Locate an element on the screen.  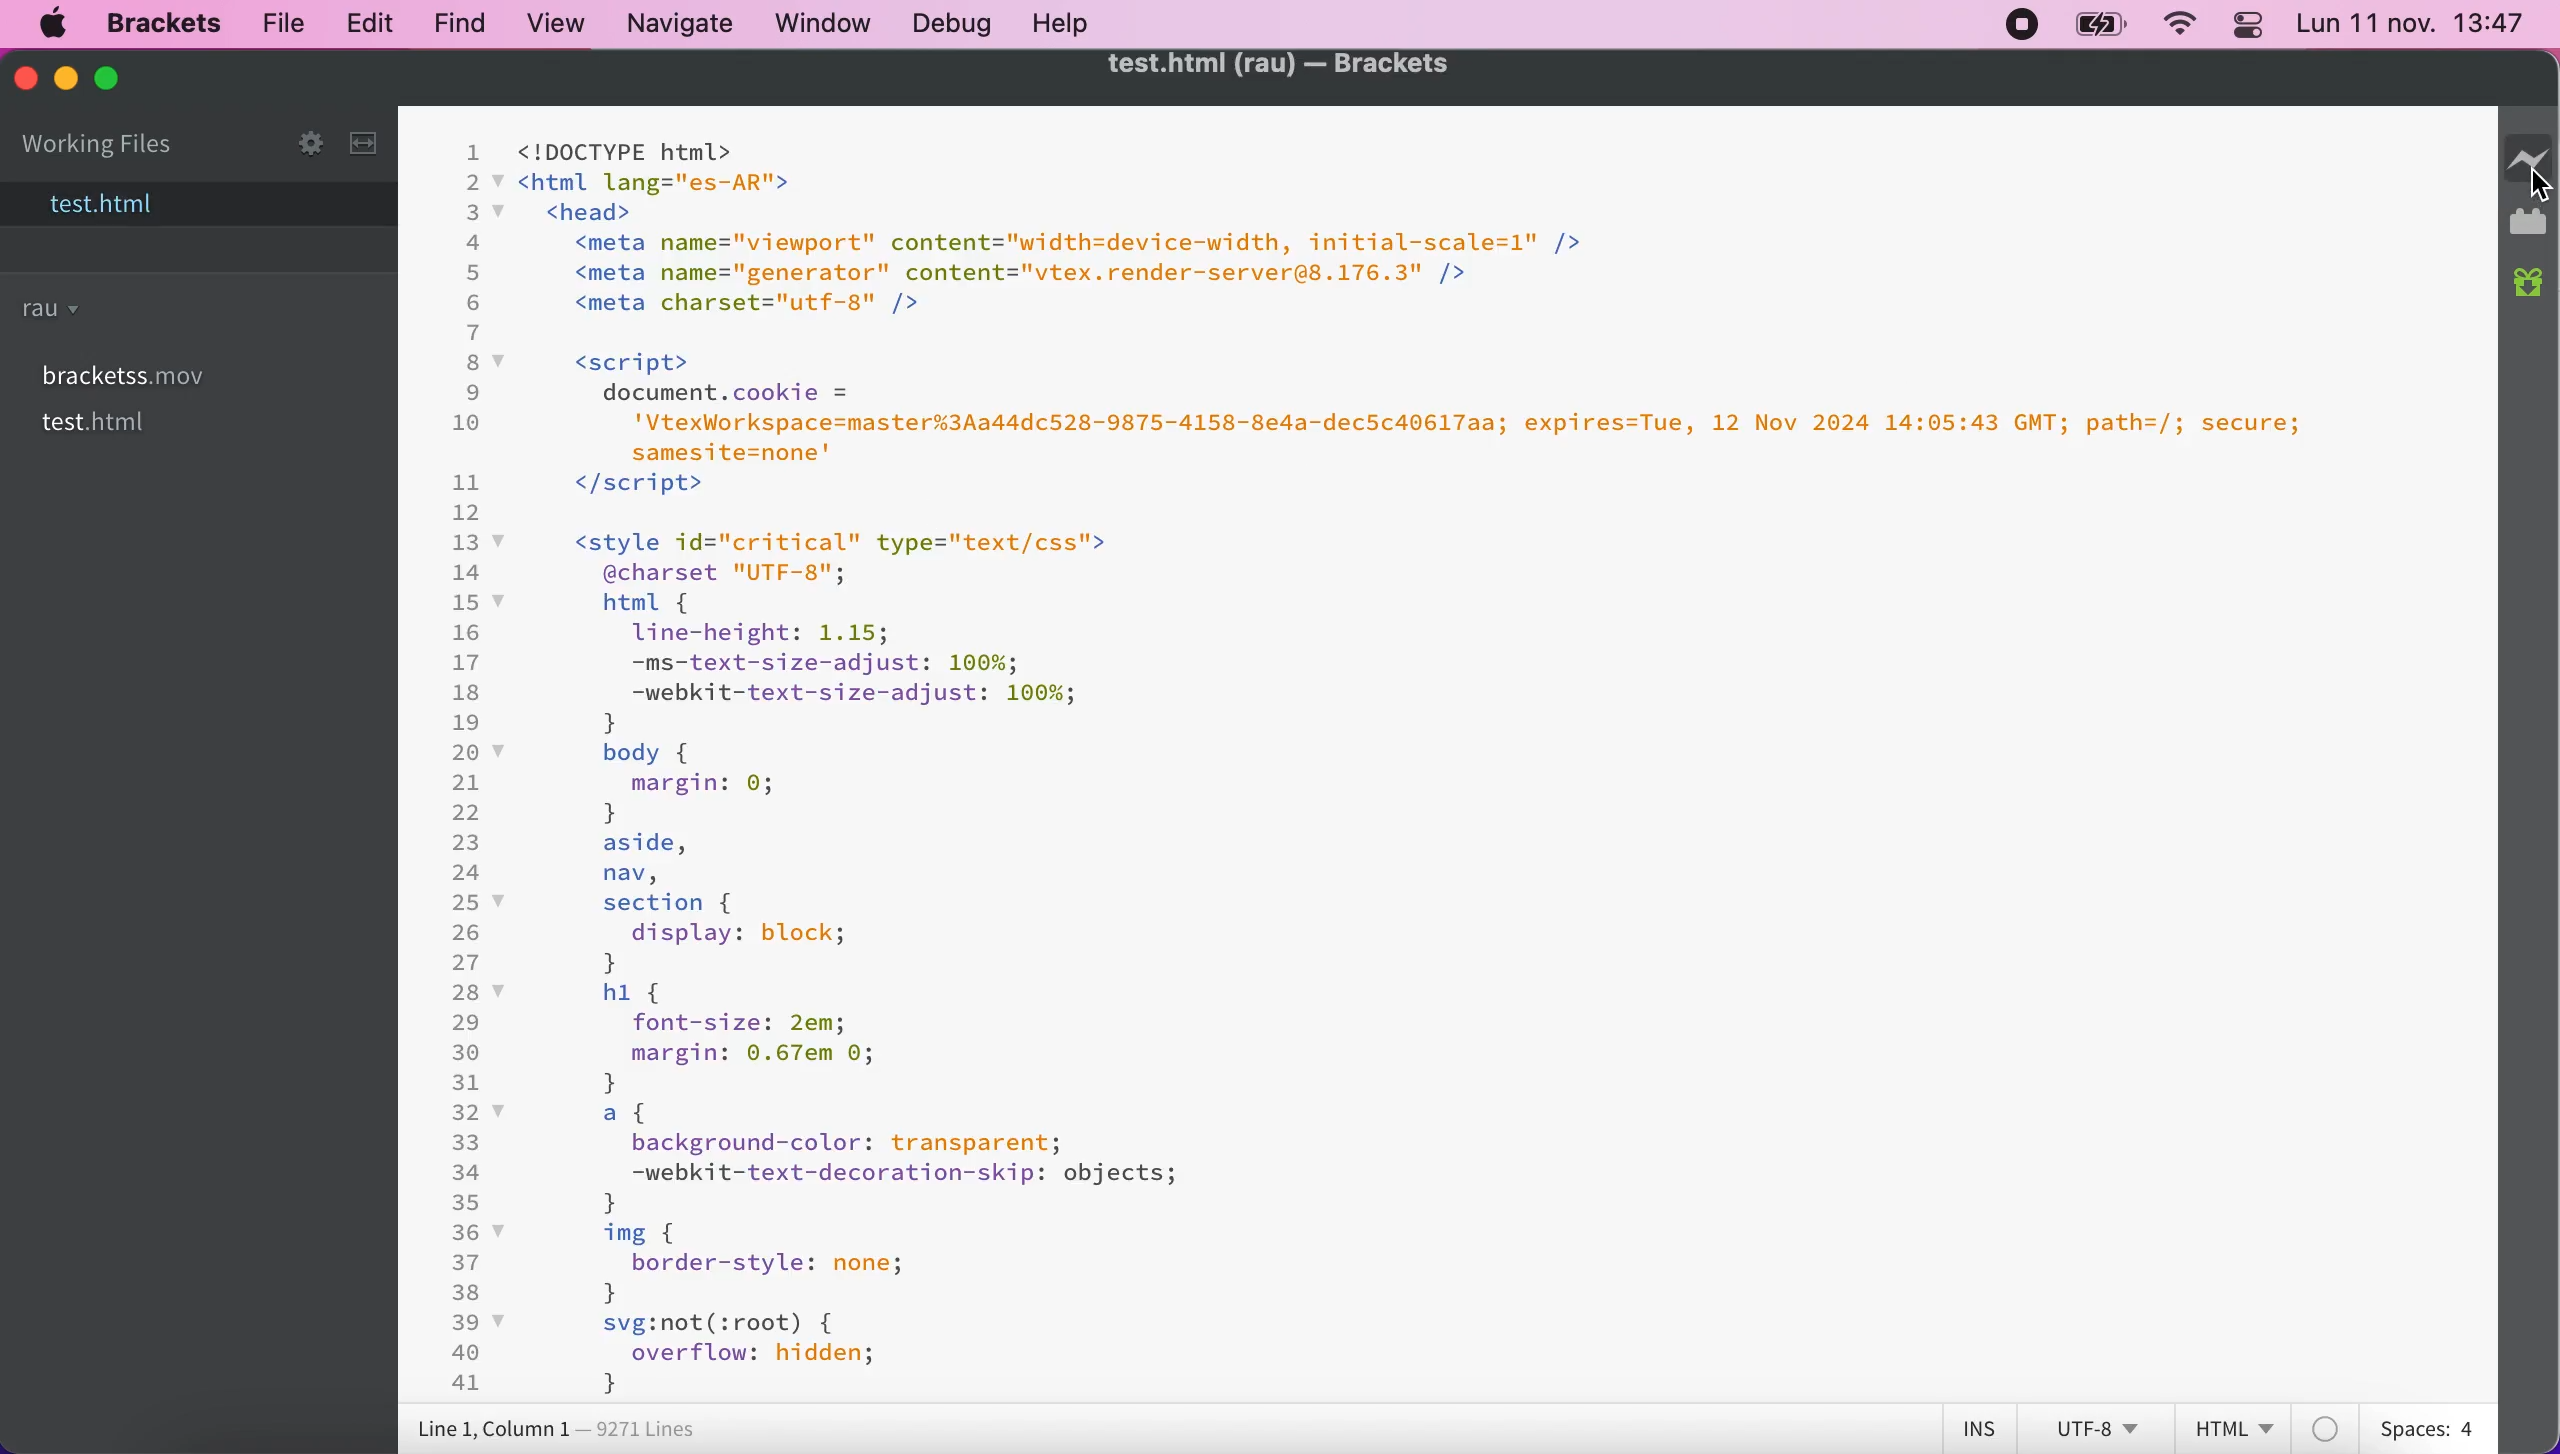
brackets is located at coordinates (163, 23).